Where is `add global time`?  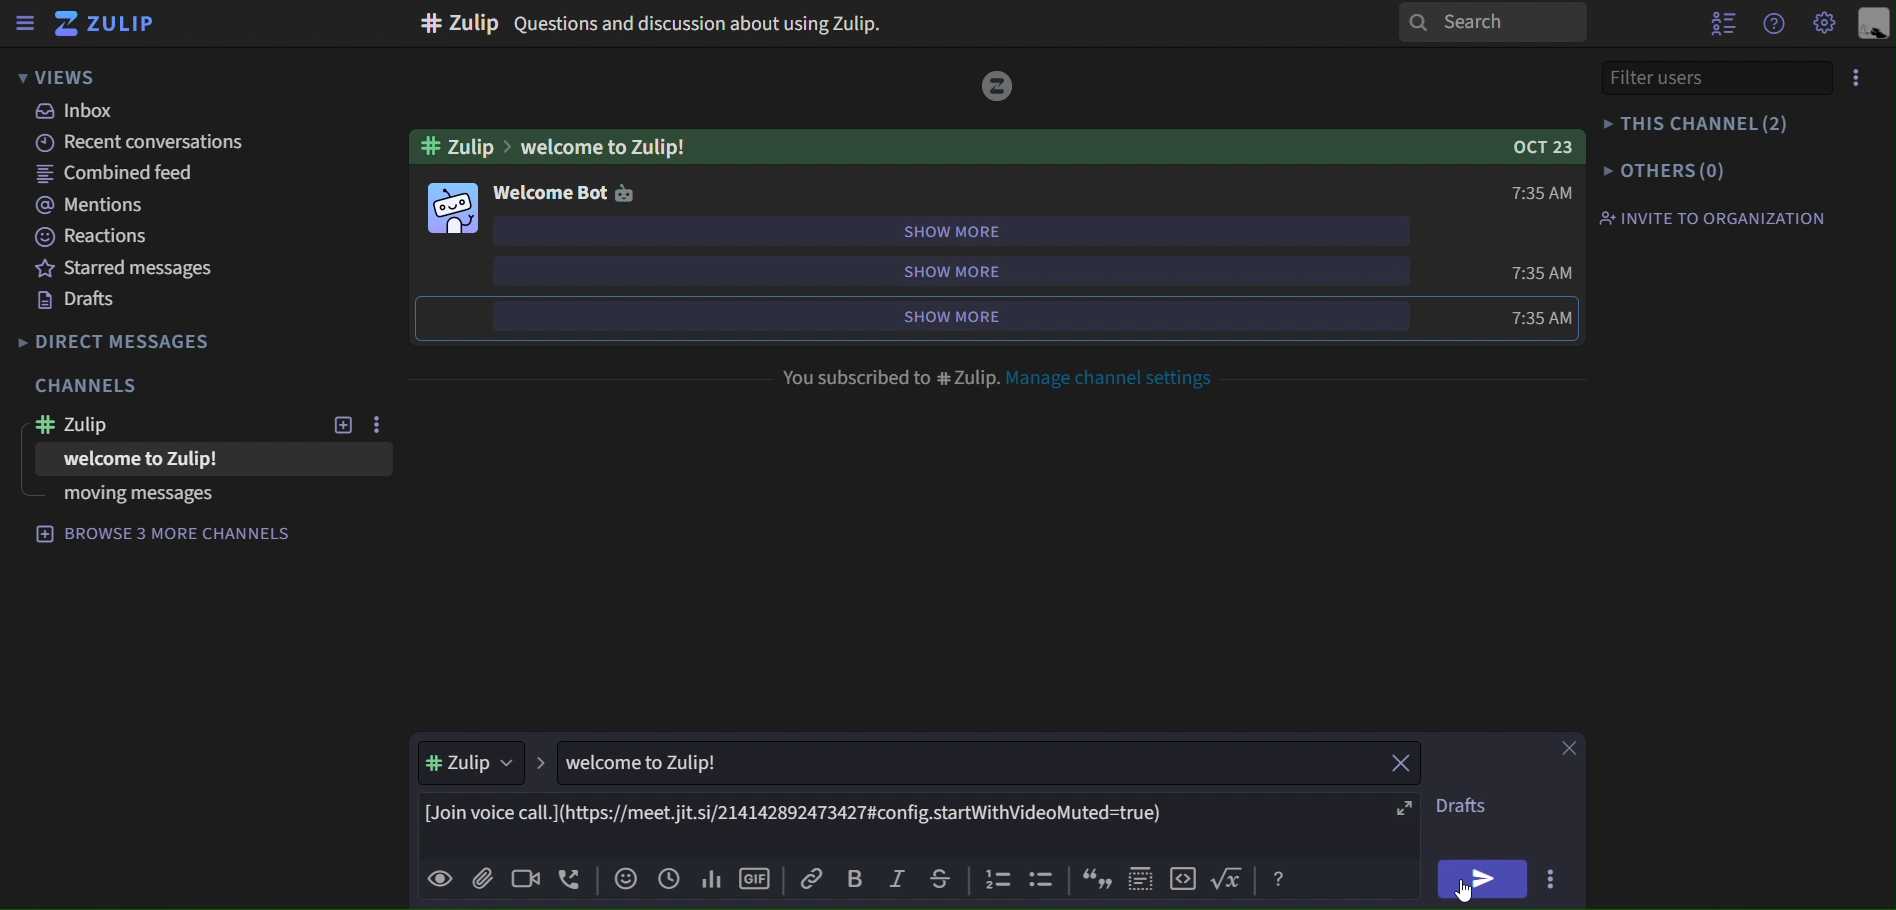
add global time is located at coordinates (667, 878).